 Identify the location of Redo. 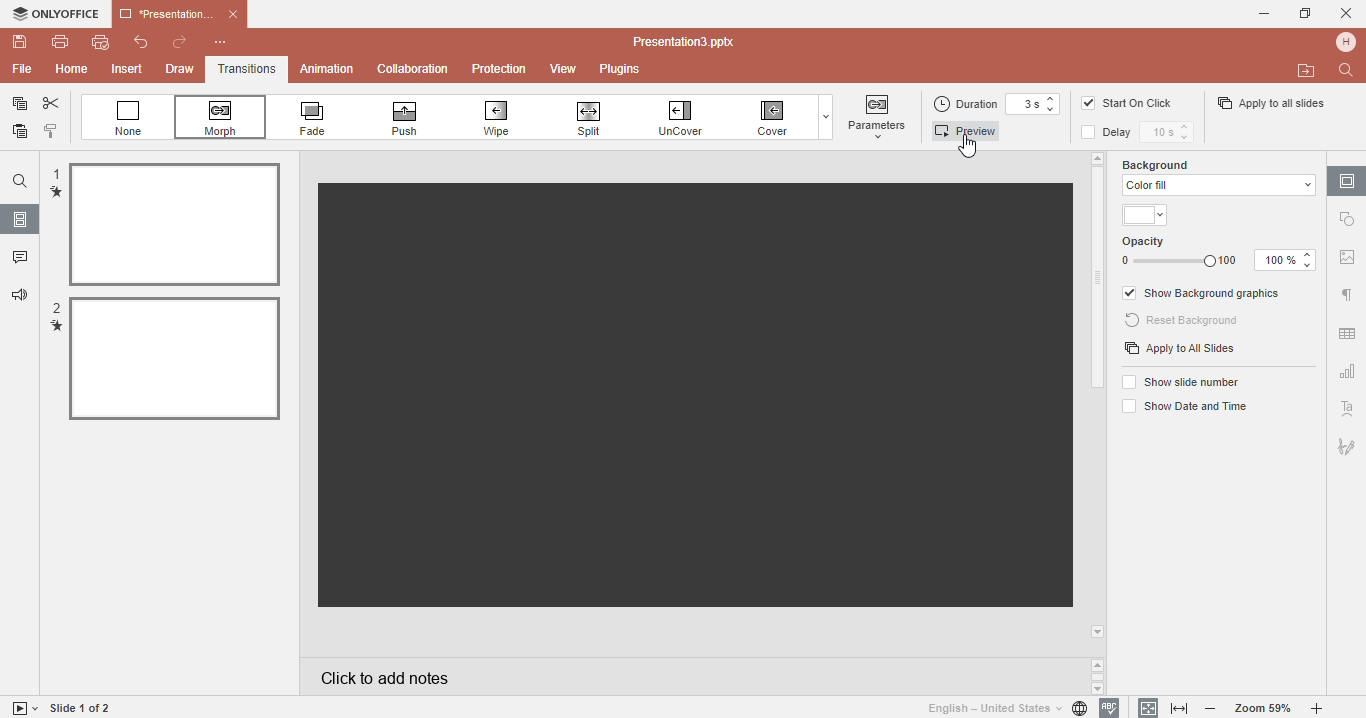
(179, 43).